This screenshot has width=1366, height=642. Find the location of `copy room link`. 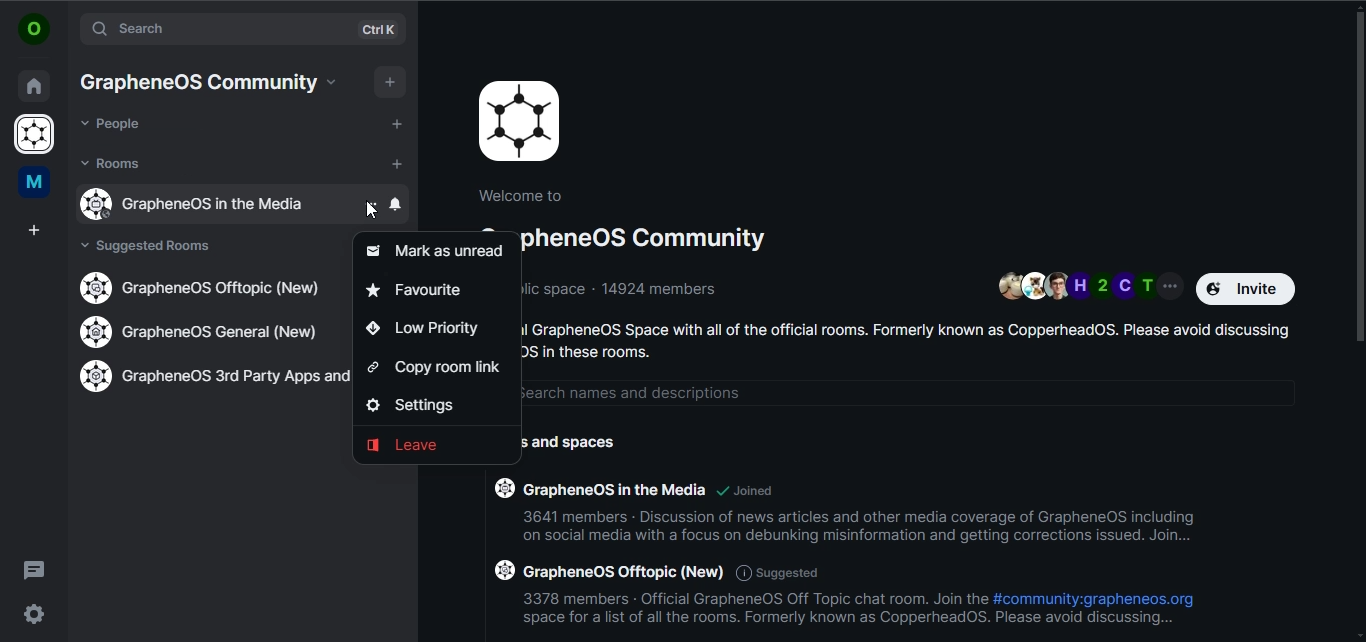

copy room link is located at coordinates (437, 369).